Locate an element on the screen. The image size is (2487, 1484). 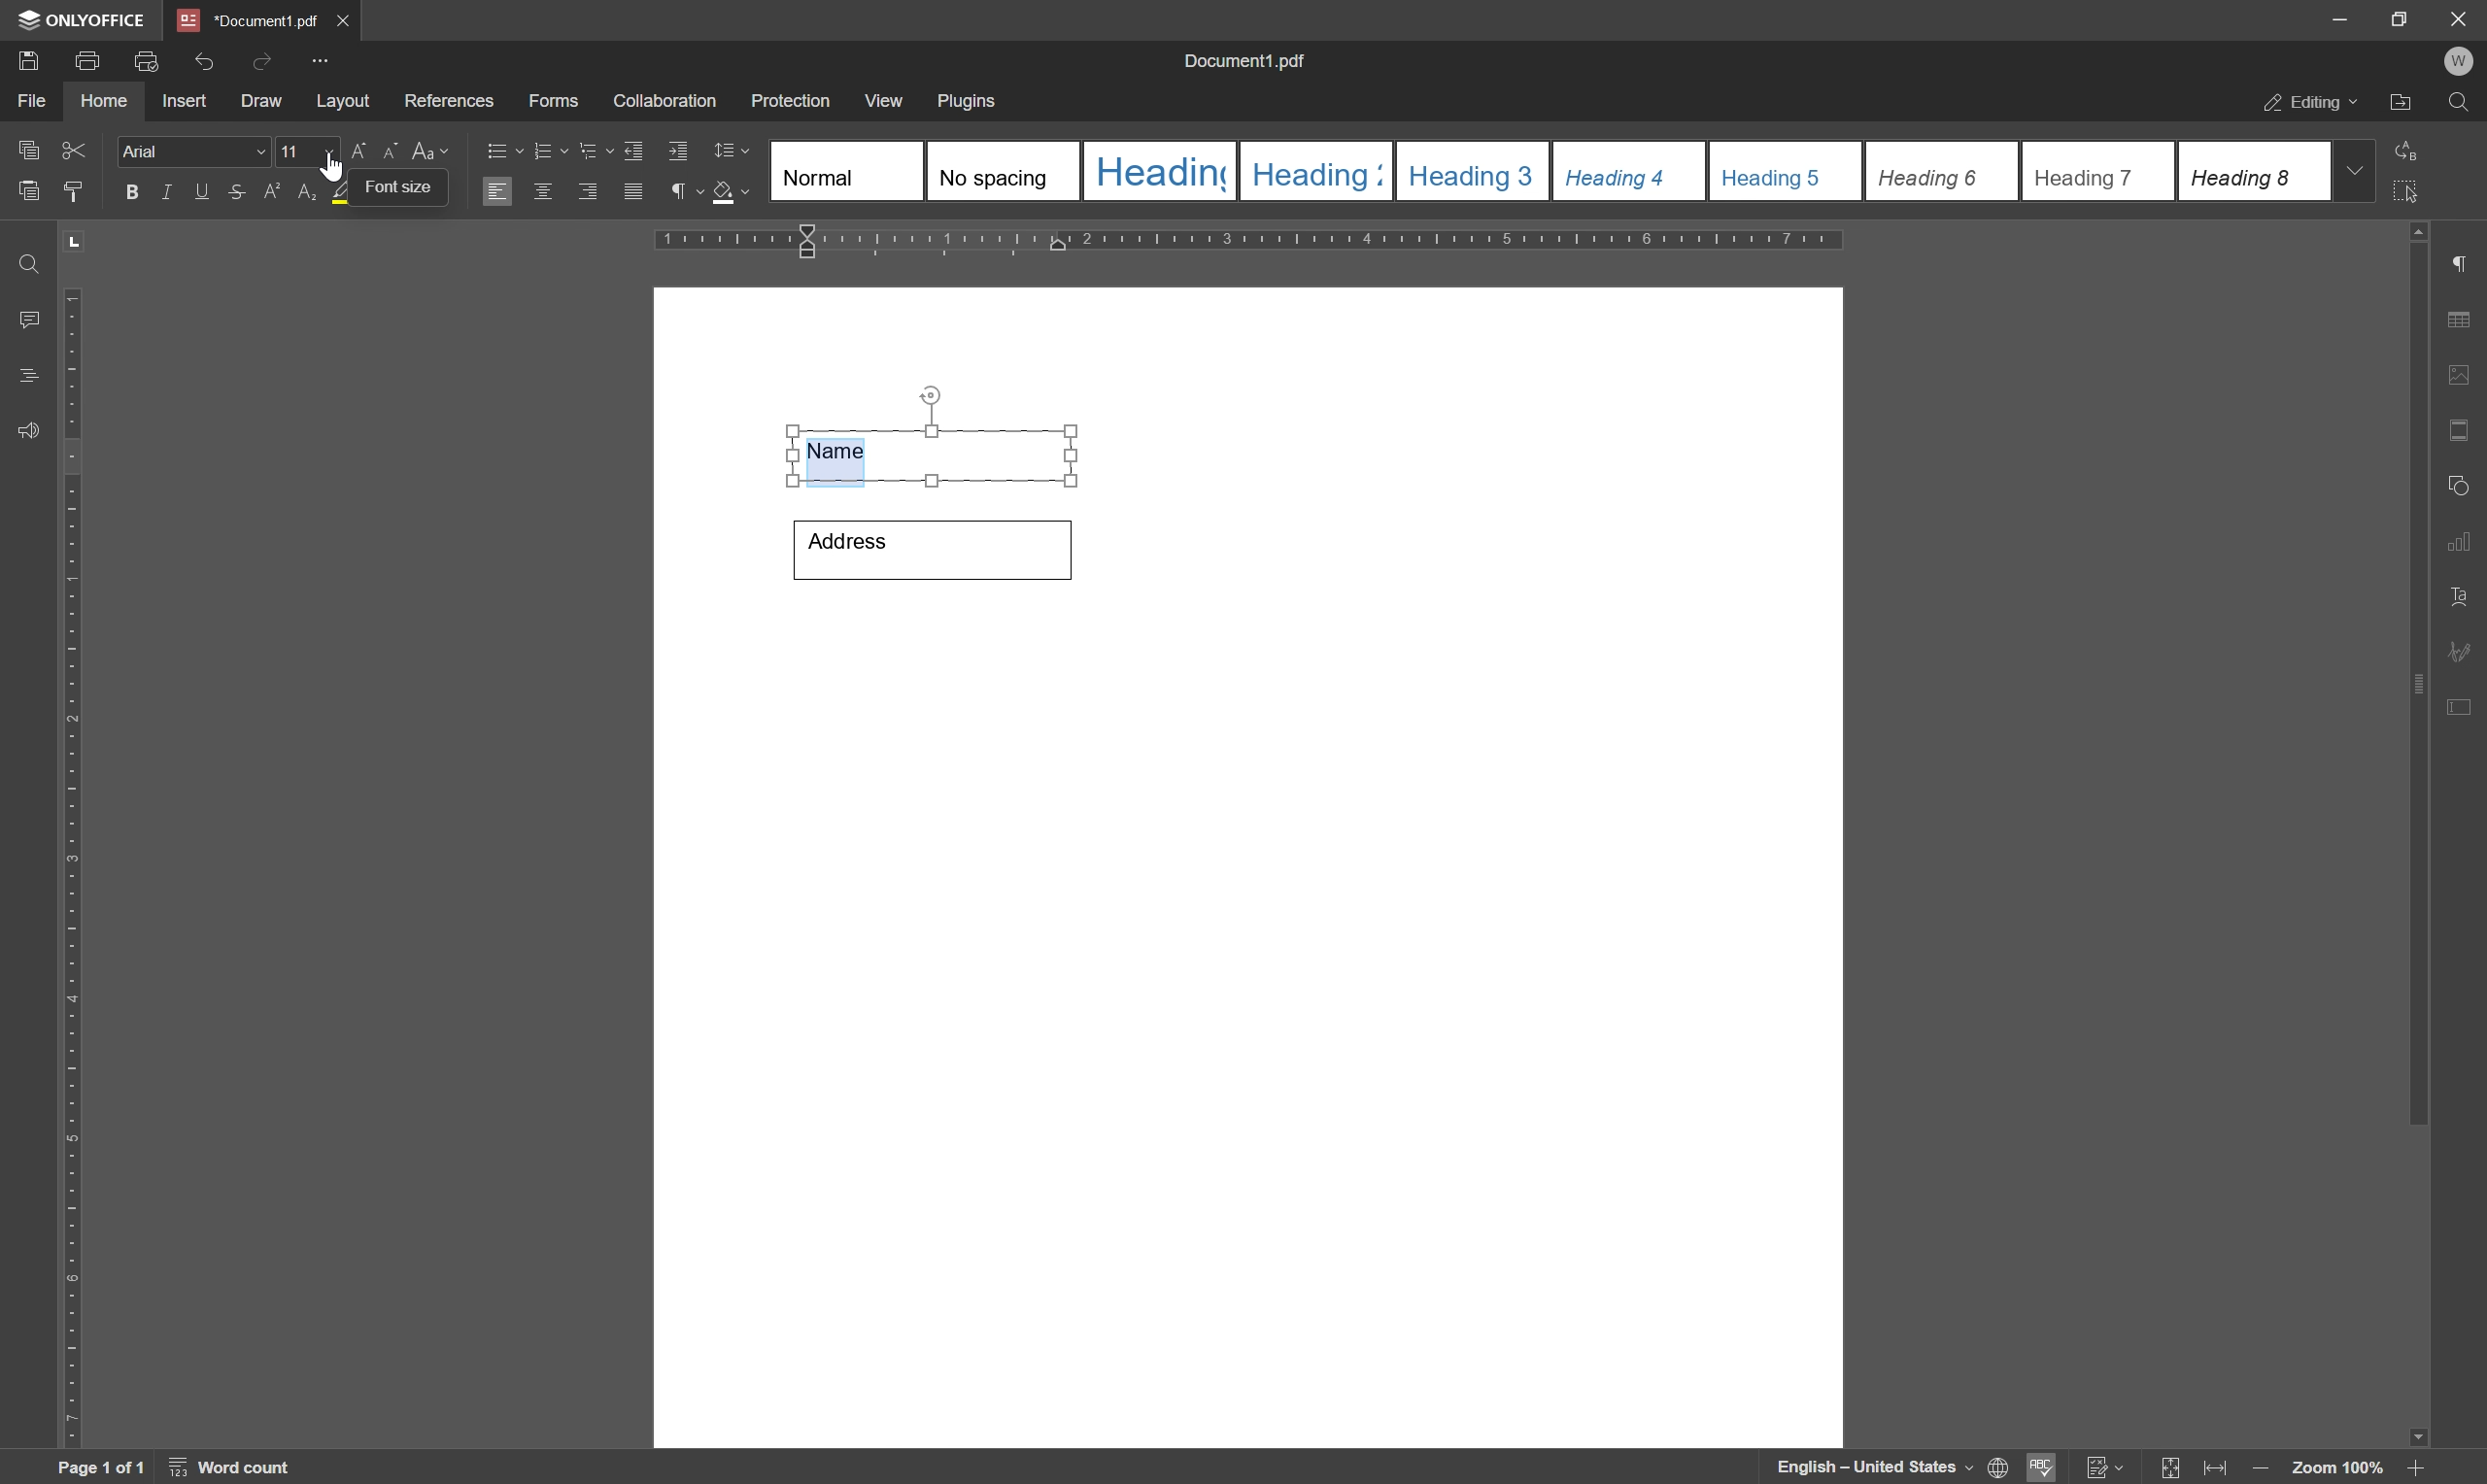
increment font size is located at coordinates (347, 151).